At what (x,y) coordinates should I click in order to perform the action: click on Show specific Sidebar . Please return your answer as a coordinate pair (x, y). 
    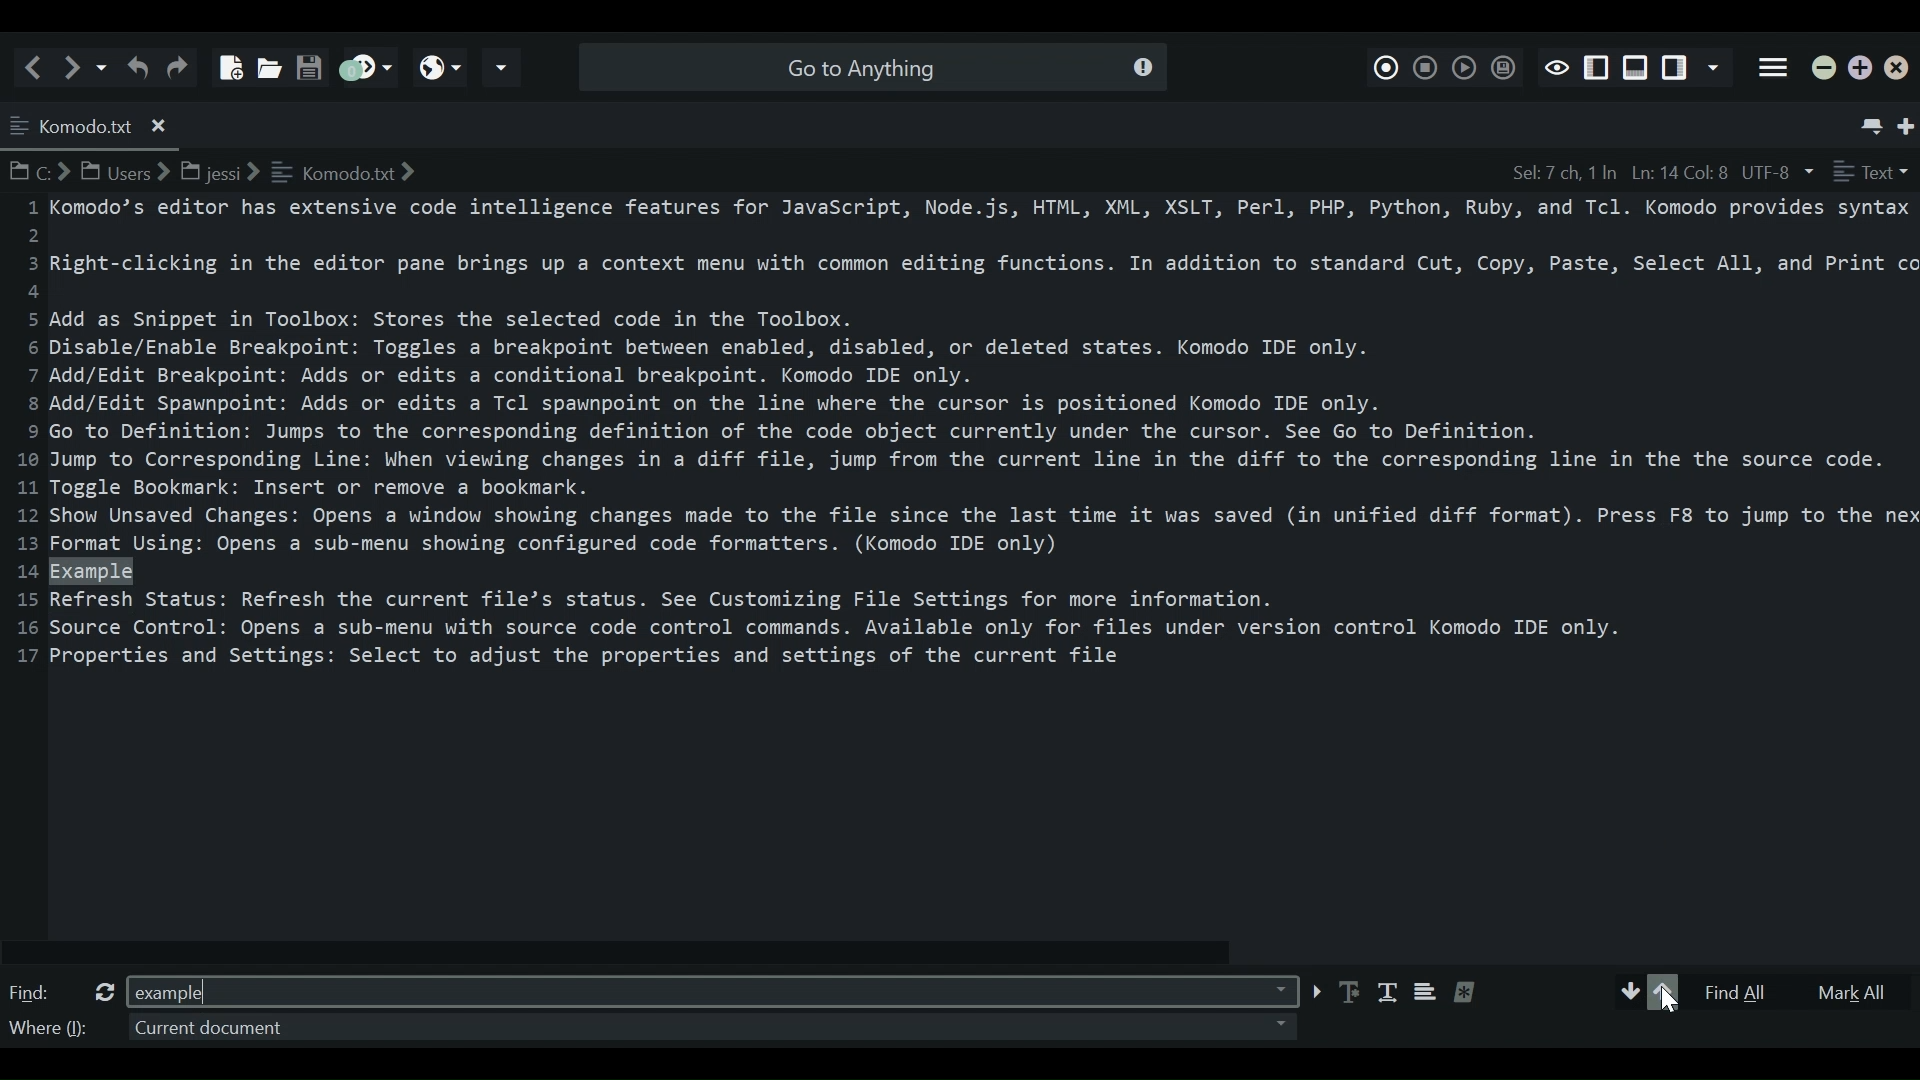
    Looking at the image, I should click on (1717, 69).